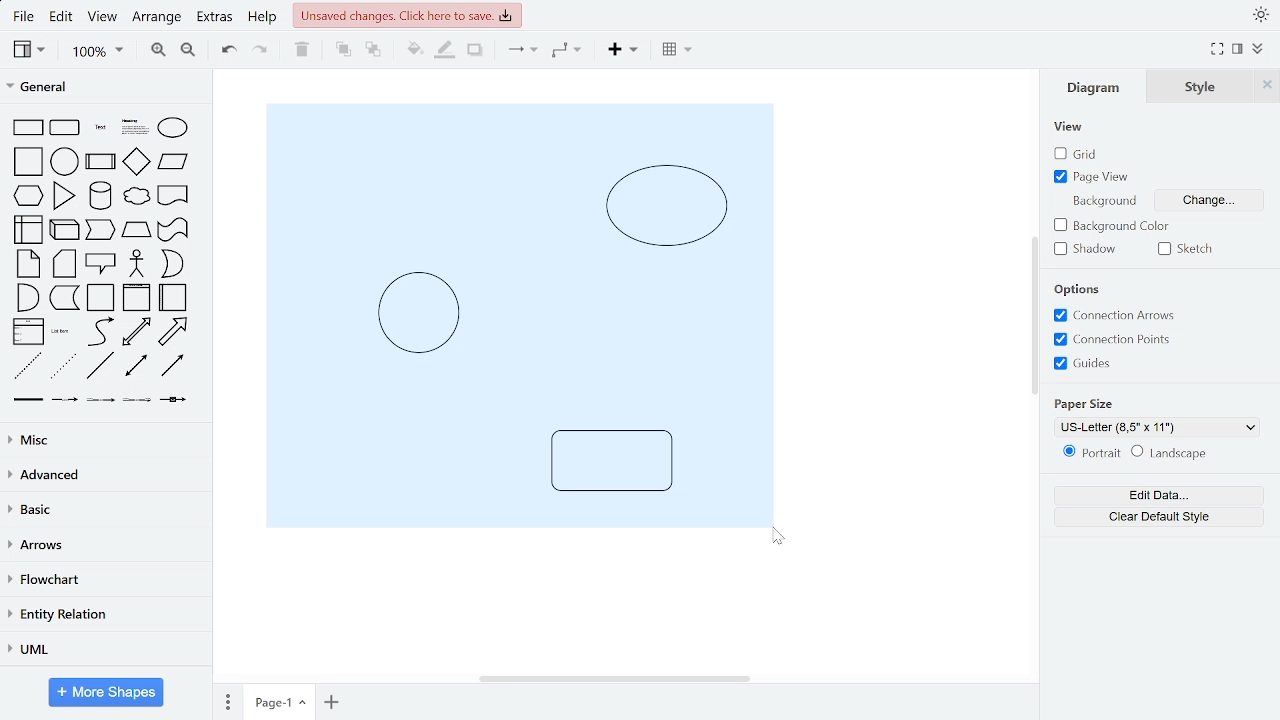 The height and width of the screenshot is (720, 1280). Describe the element at coordinates (621, 52) in the screenshot. I see `insert` at that location.